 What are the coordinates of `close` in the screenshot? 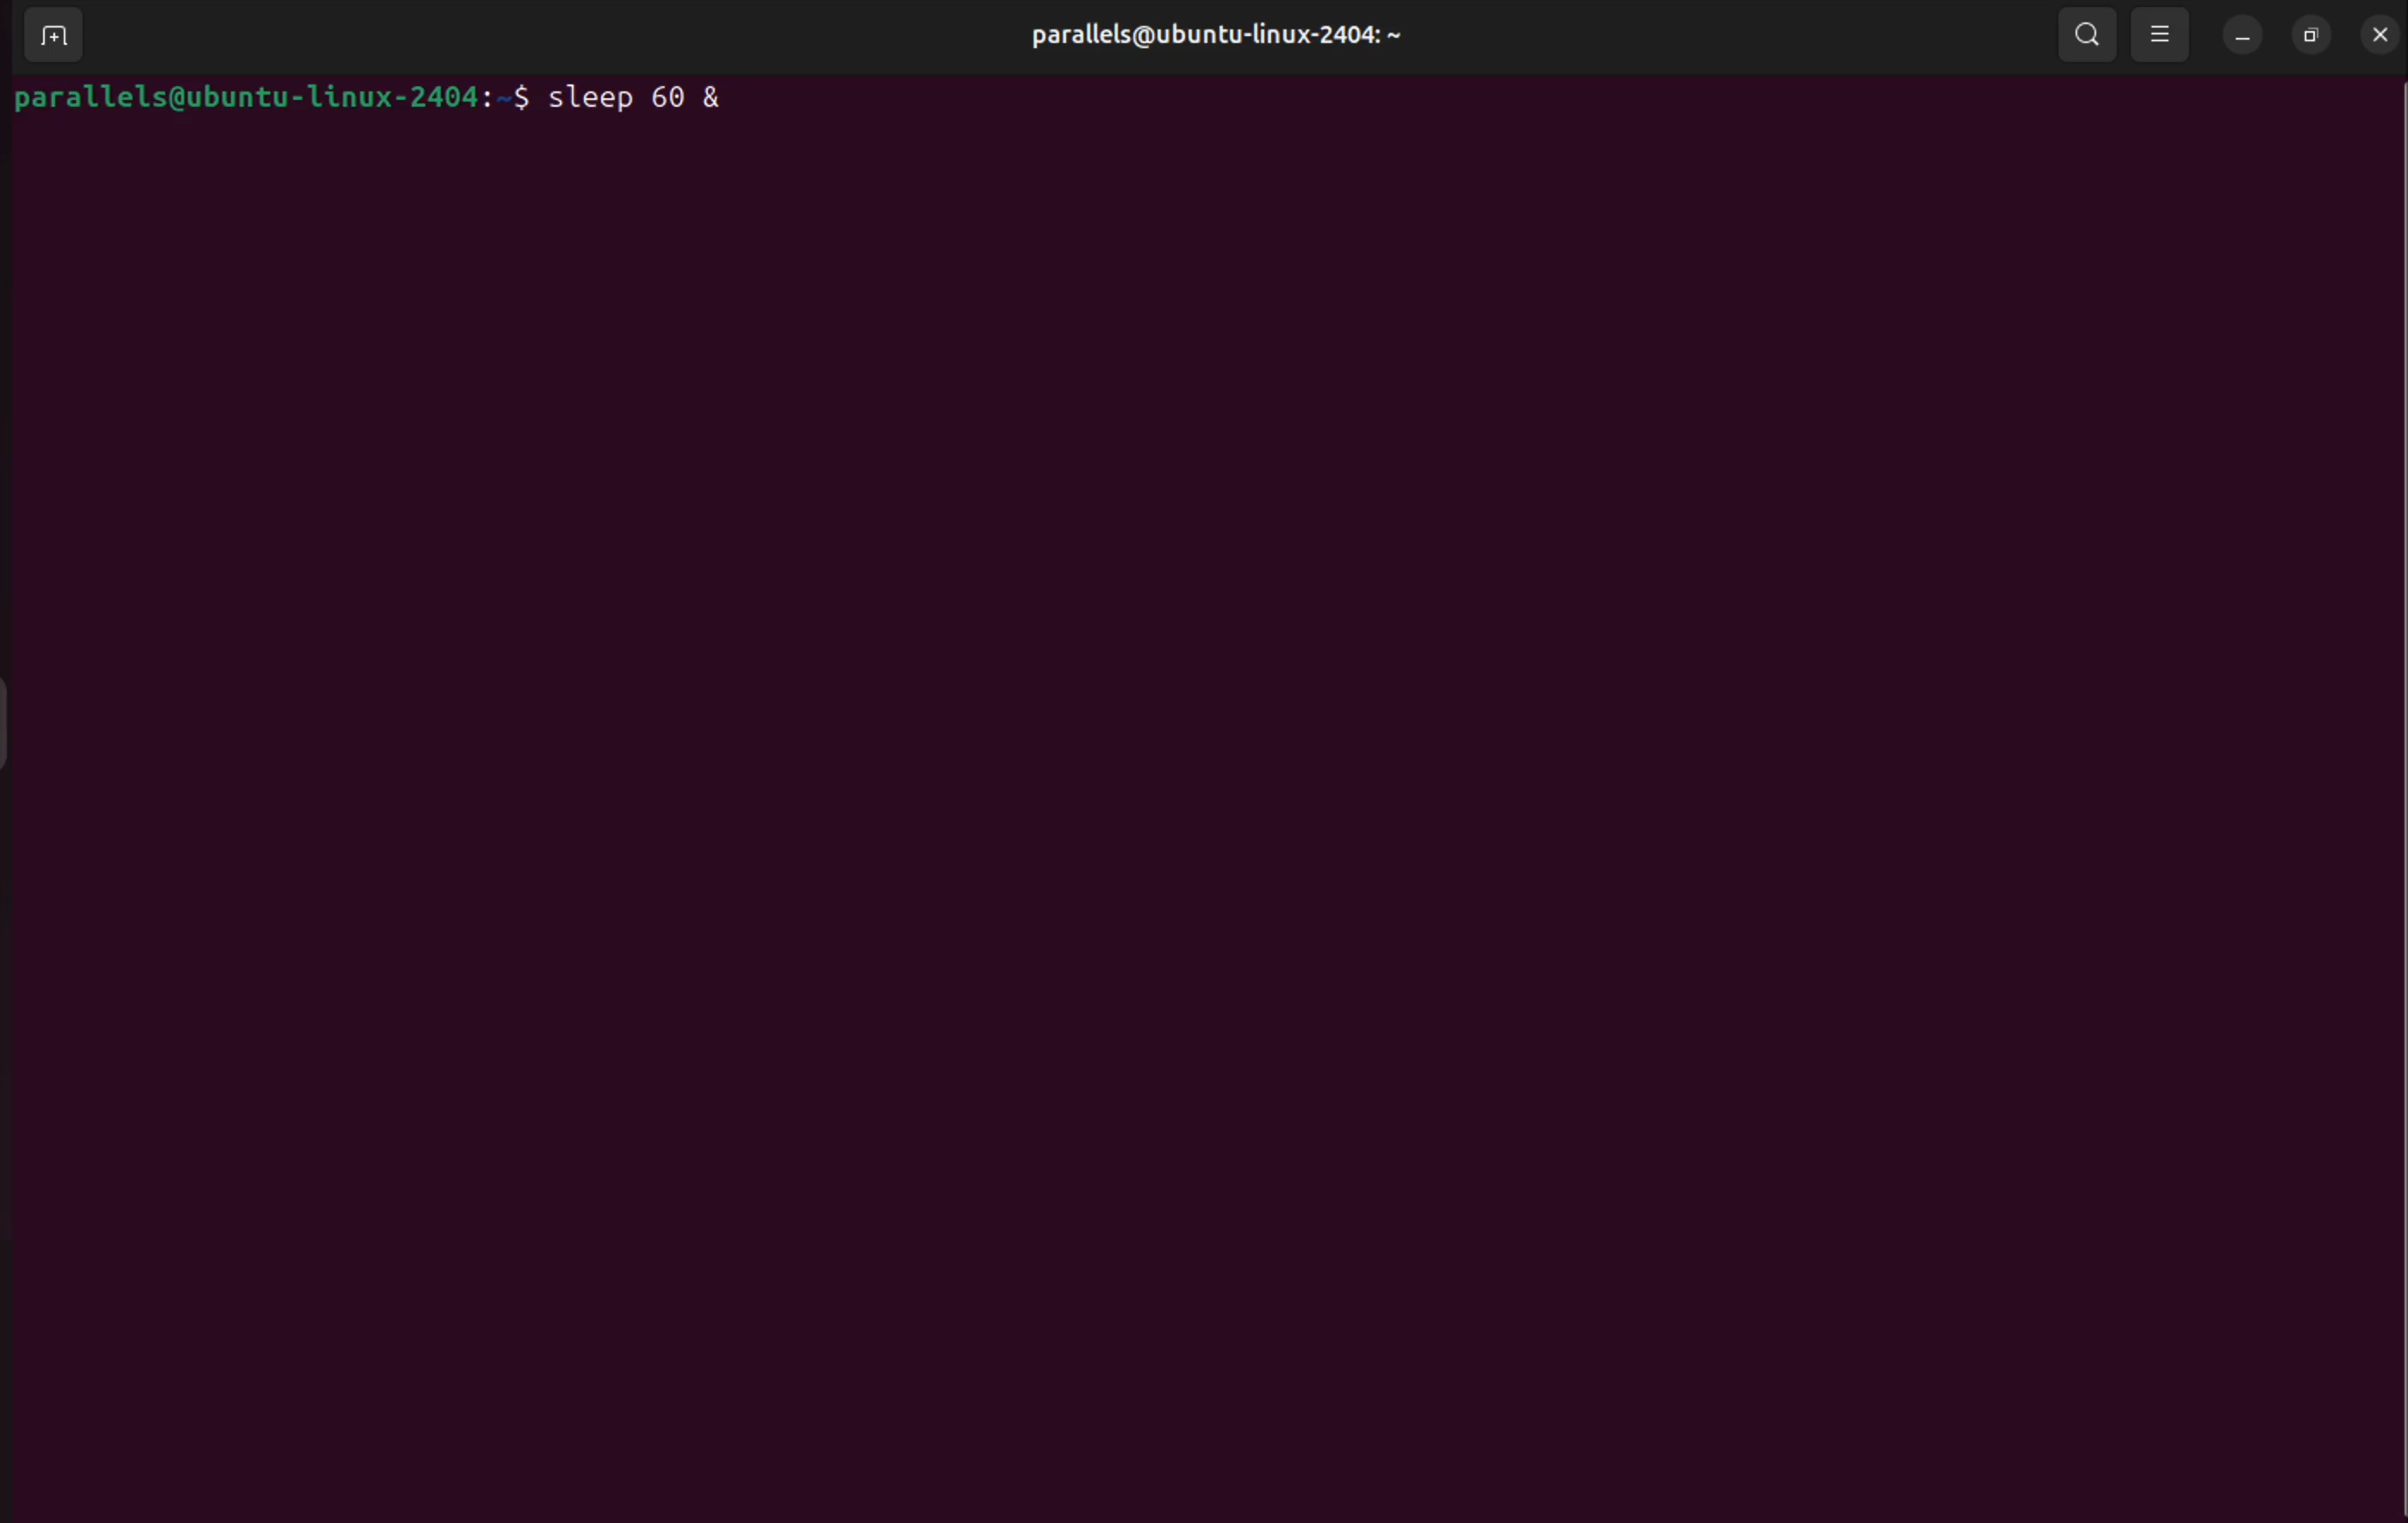 It's located at (2377, 32).